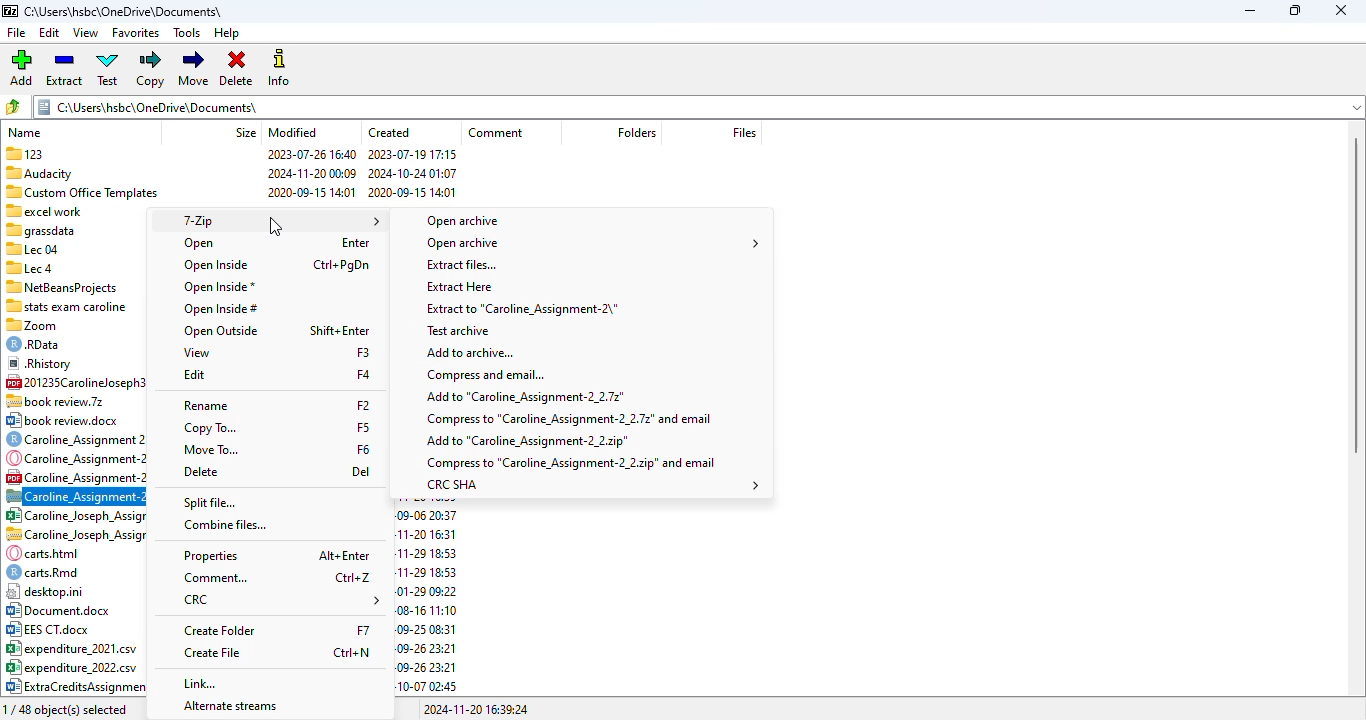 The width and height of the screenshot is (1366, 720). Describe the element at coordinates (73, 304) in the screenshot. I see `| Bl stats exam caroline 2022-11-03 02:13 2022-11-03 02:12` at that location.